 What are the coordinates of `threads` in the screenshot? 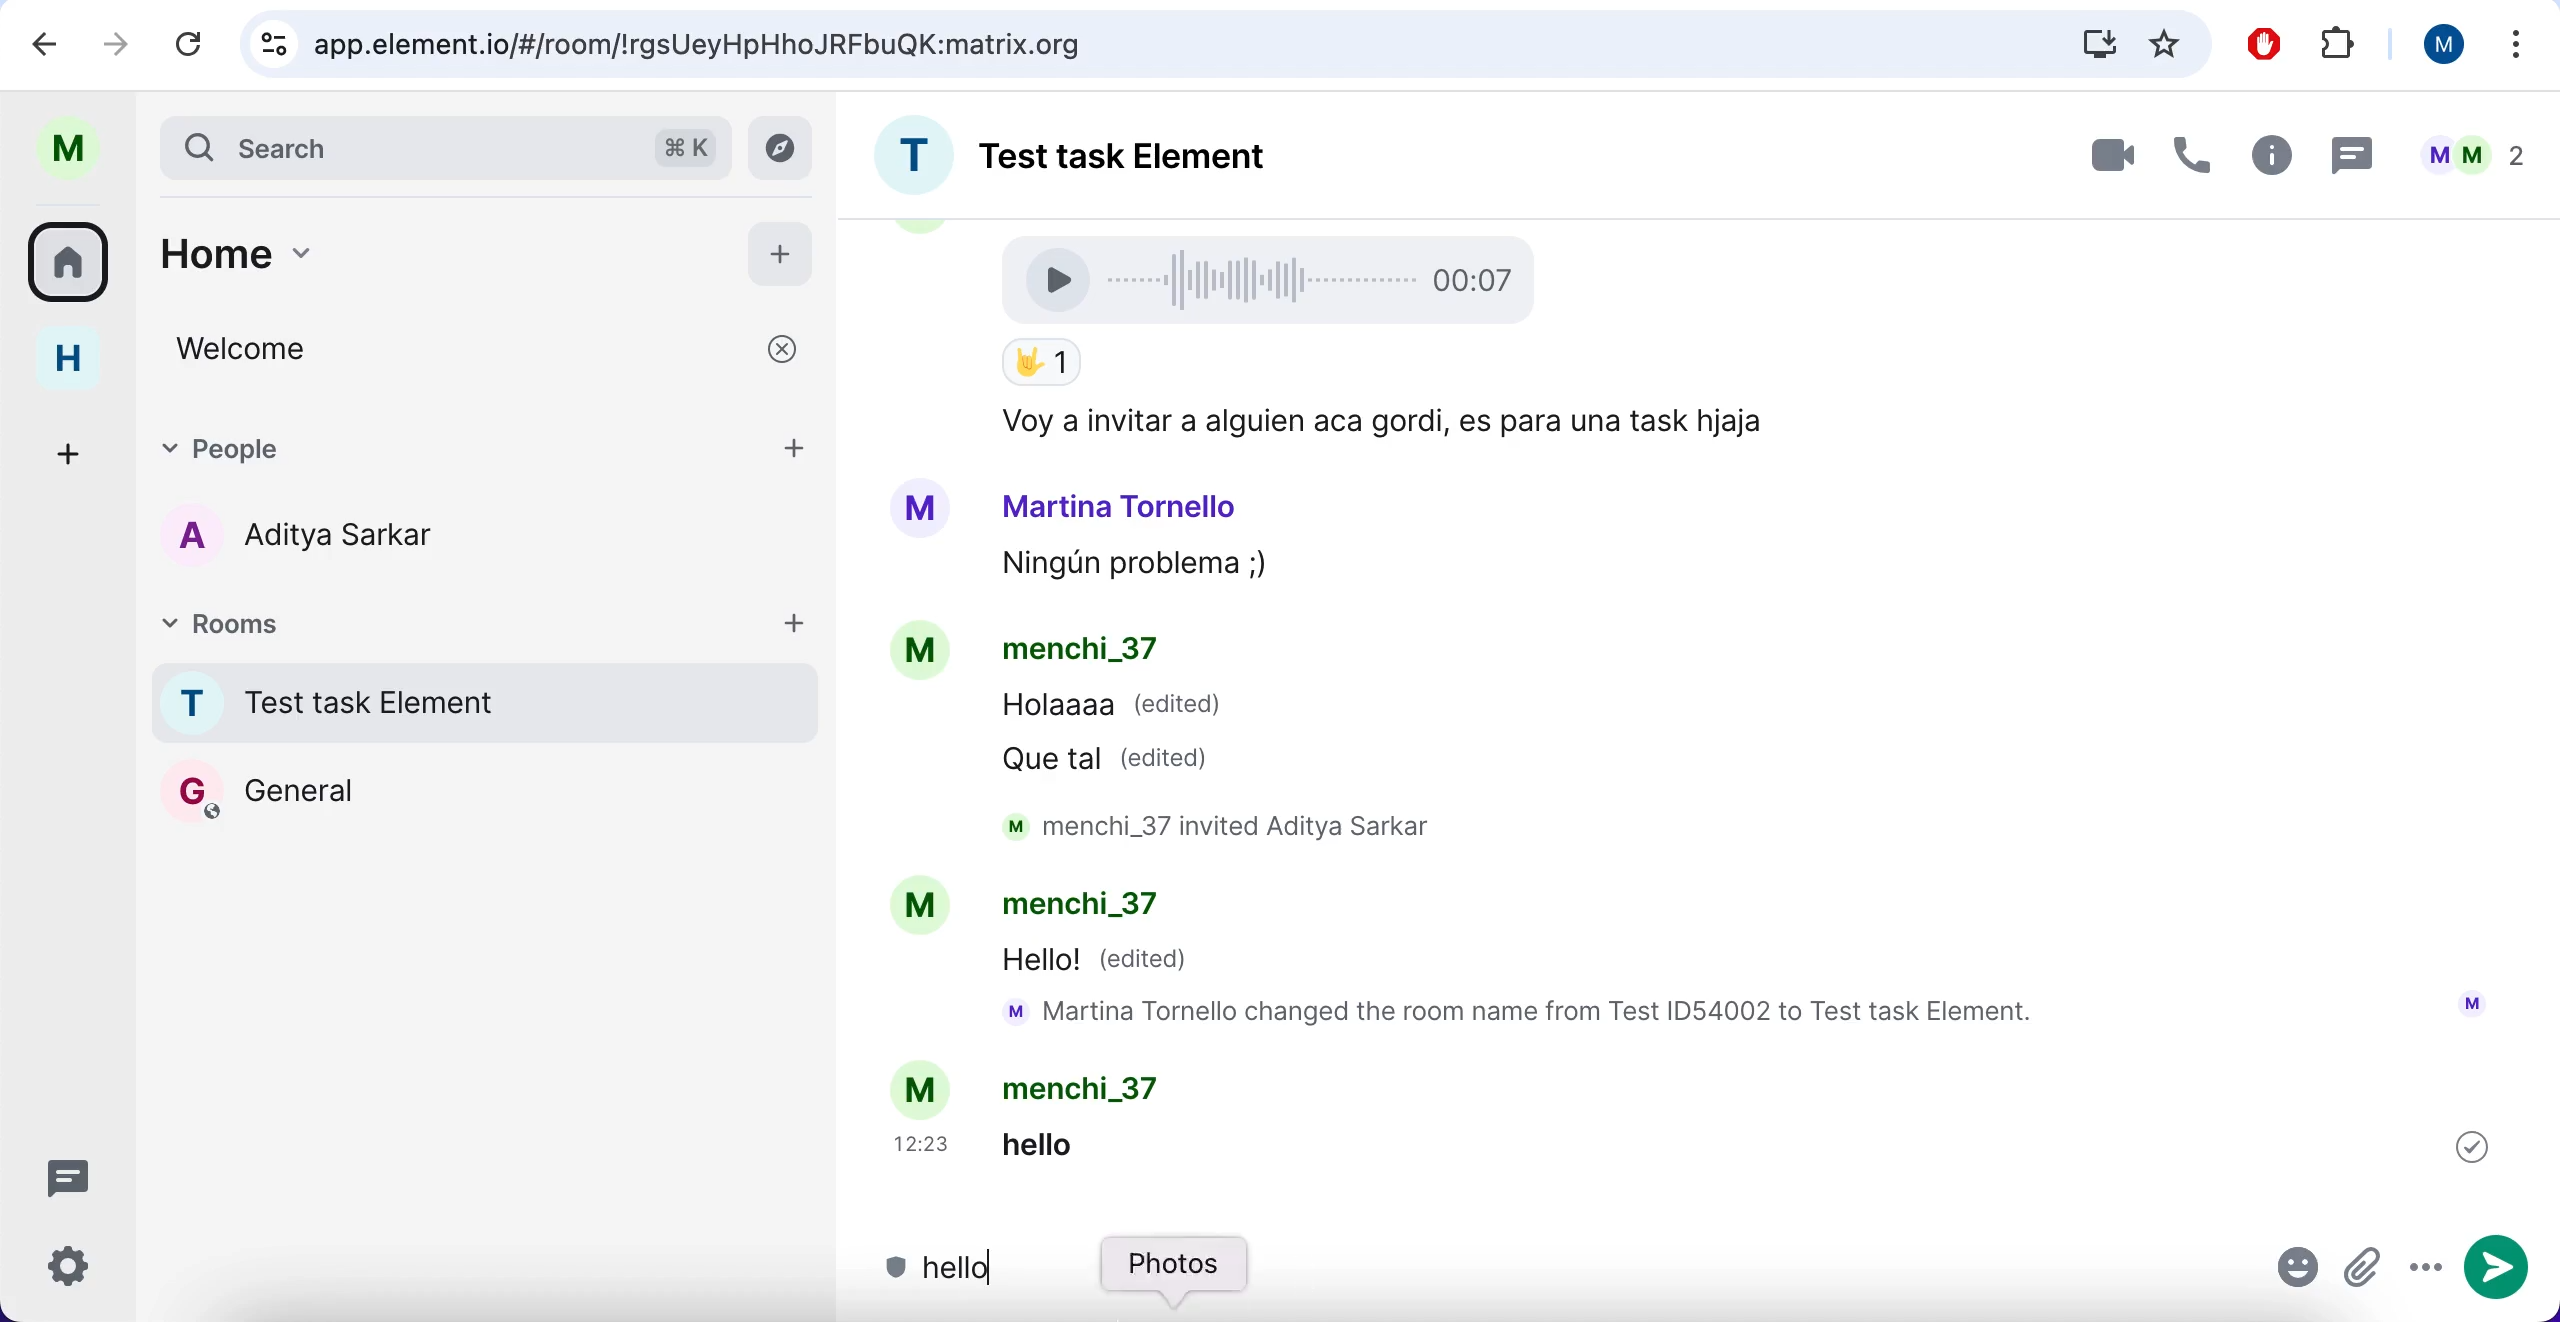 It's located at (80, 1176).